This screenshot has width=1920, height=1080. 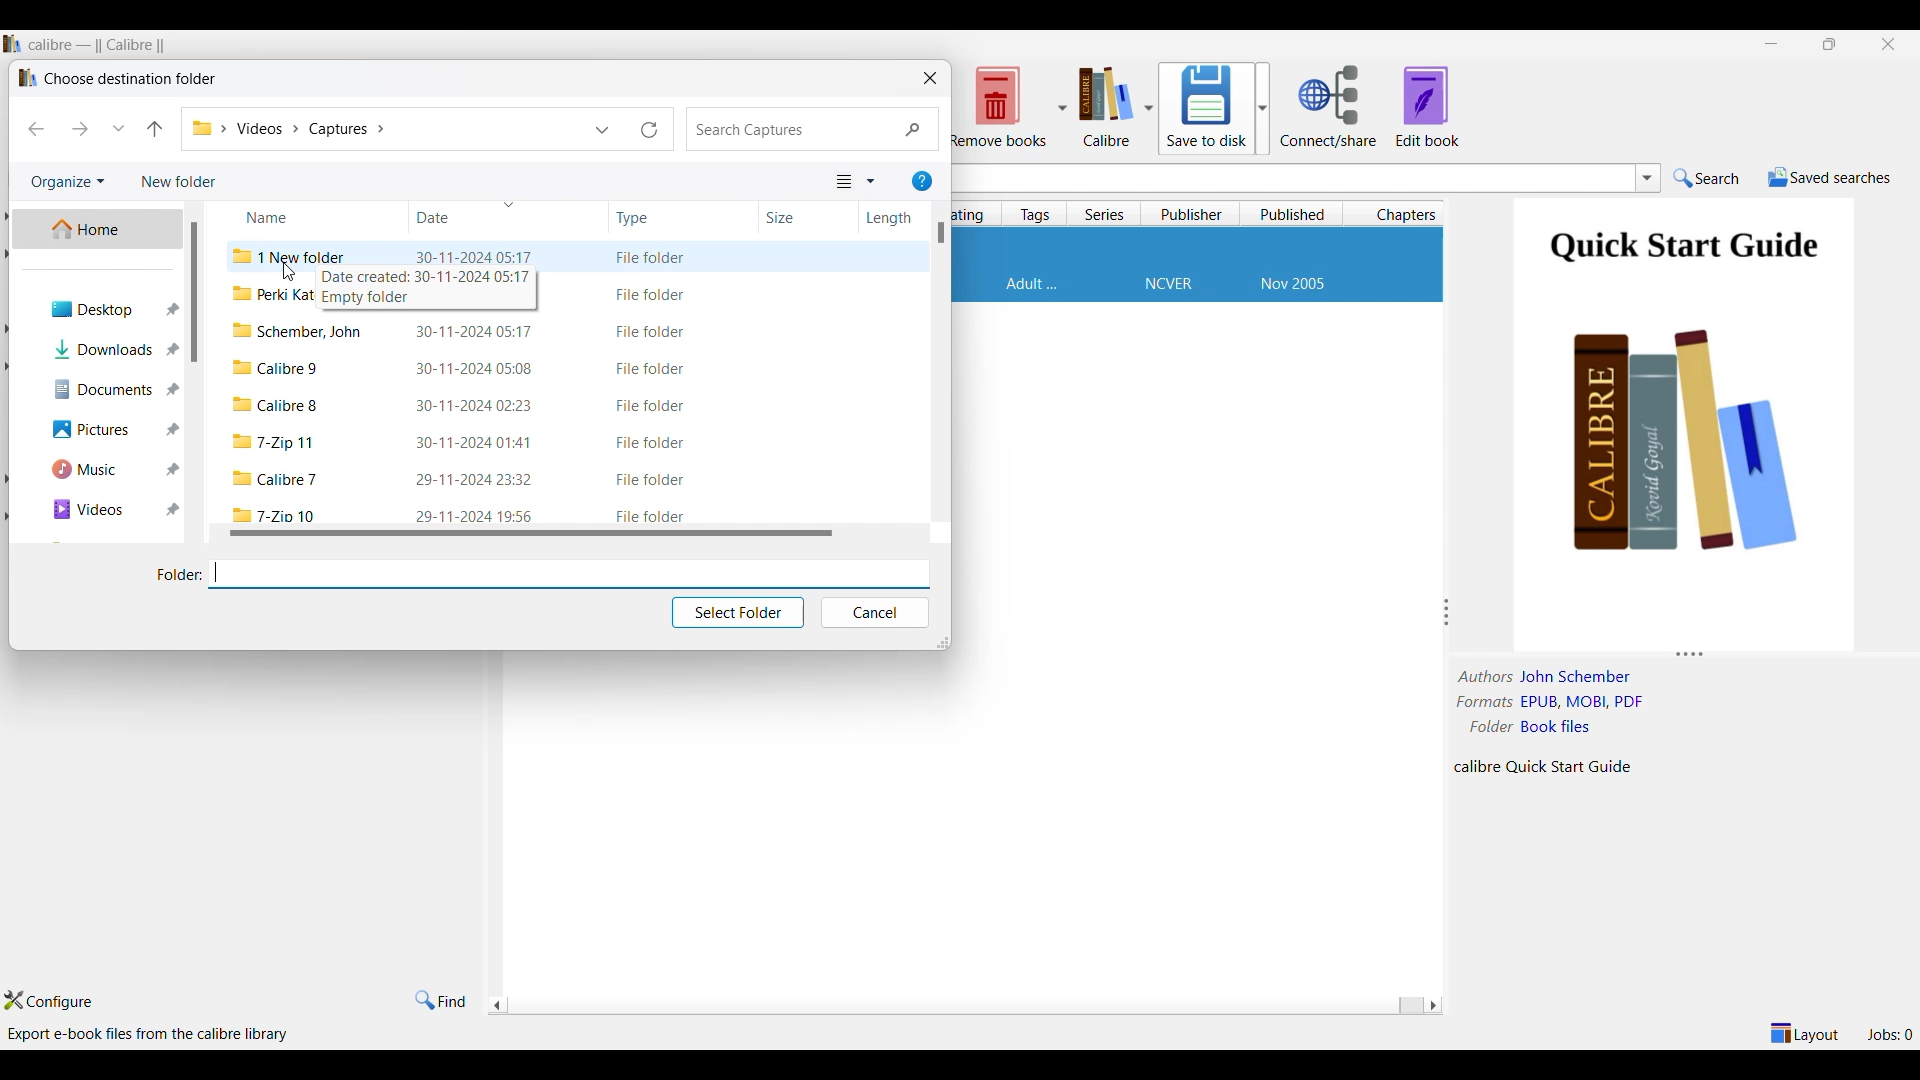 What do you see at coordinates (1689, 467) in the screenshot?
I see `image` at bounding box center [1689, 467].